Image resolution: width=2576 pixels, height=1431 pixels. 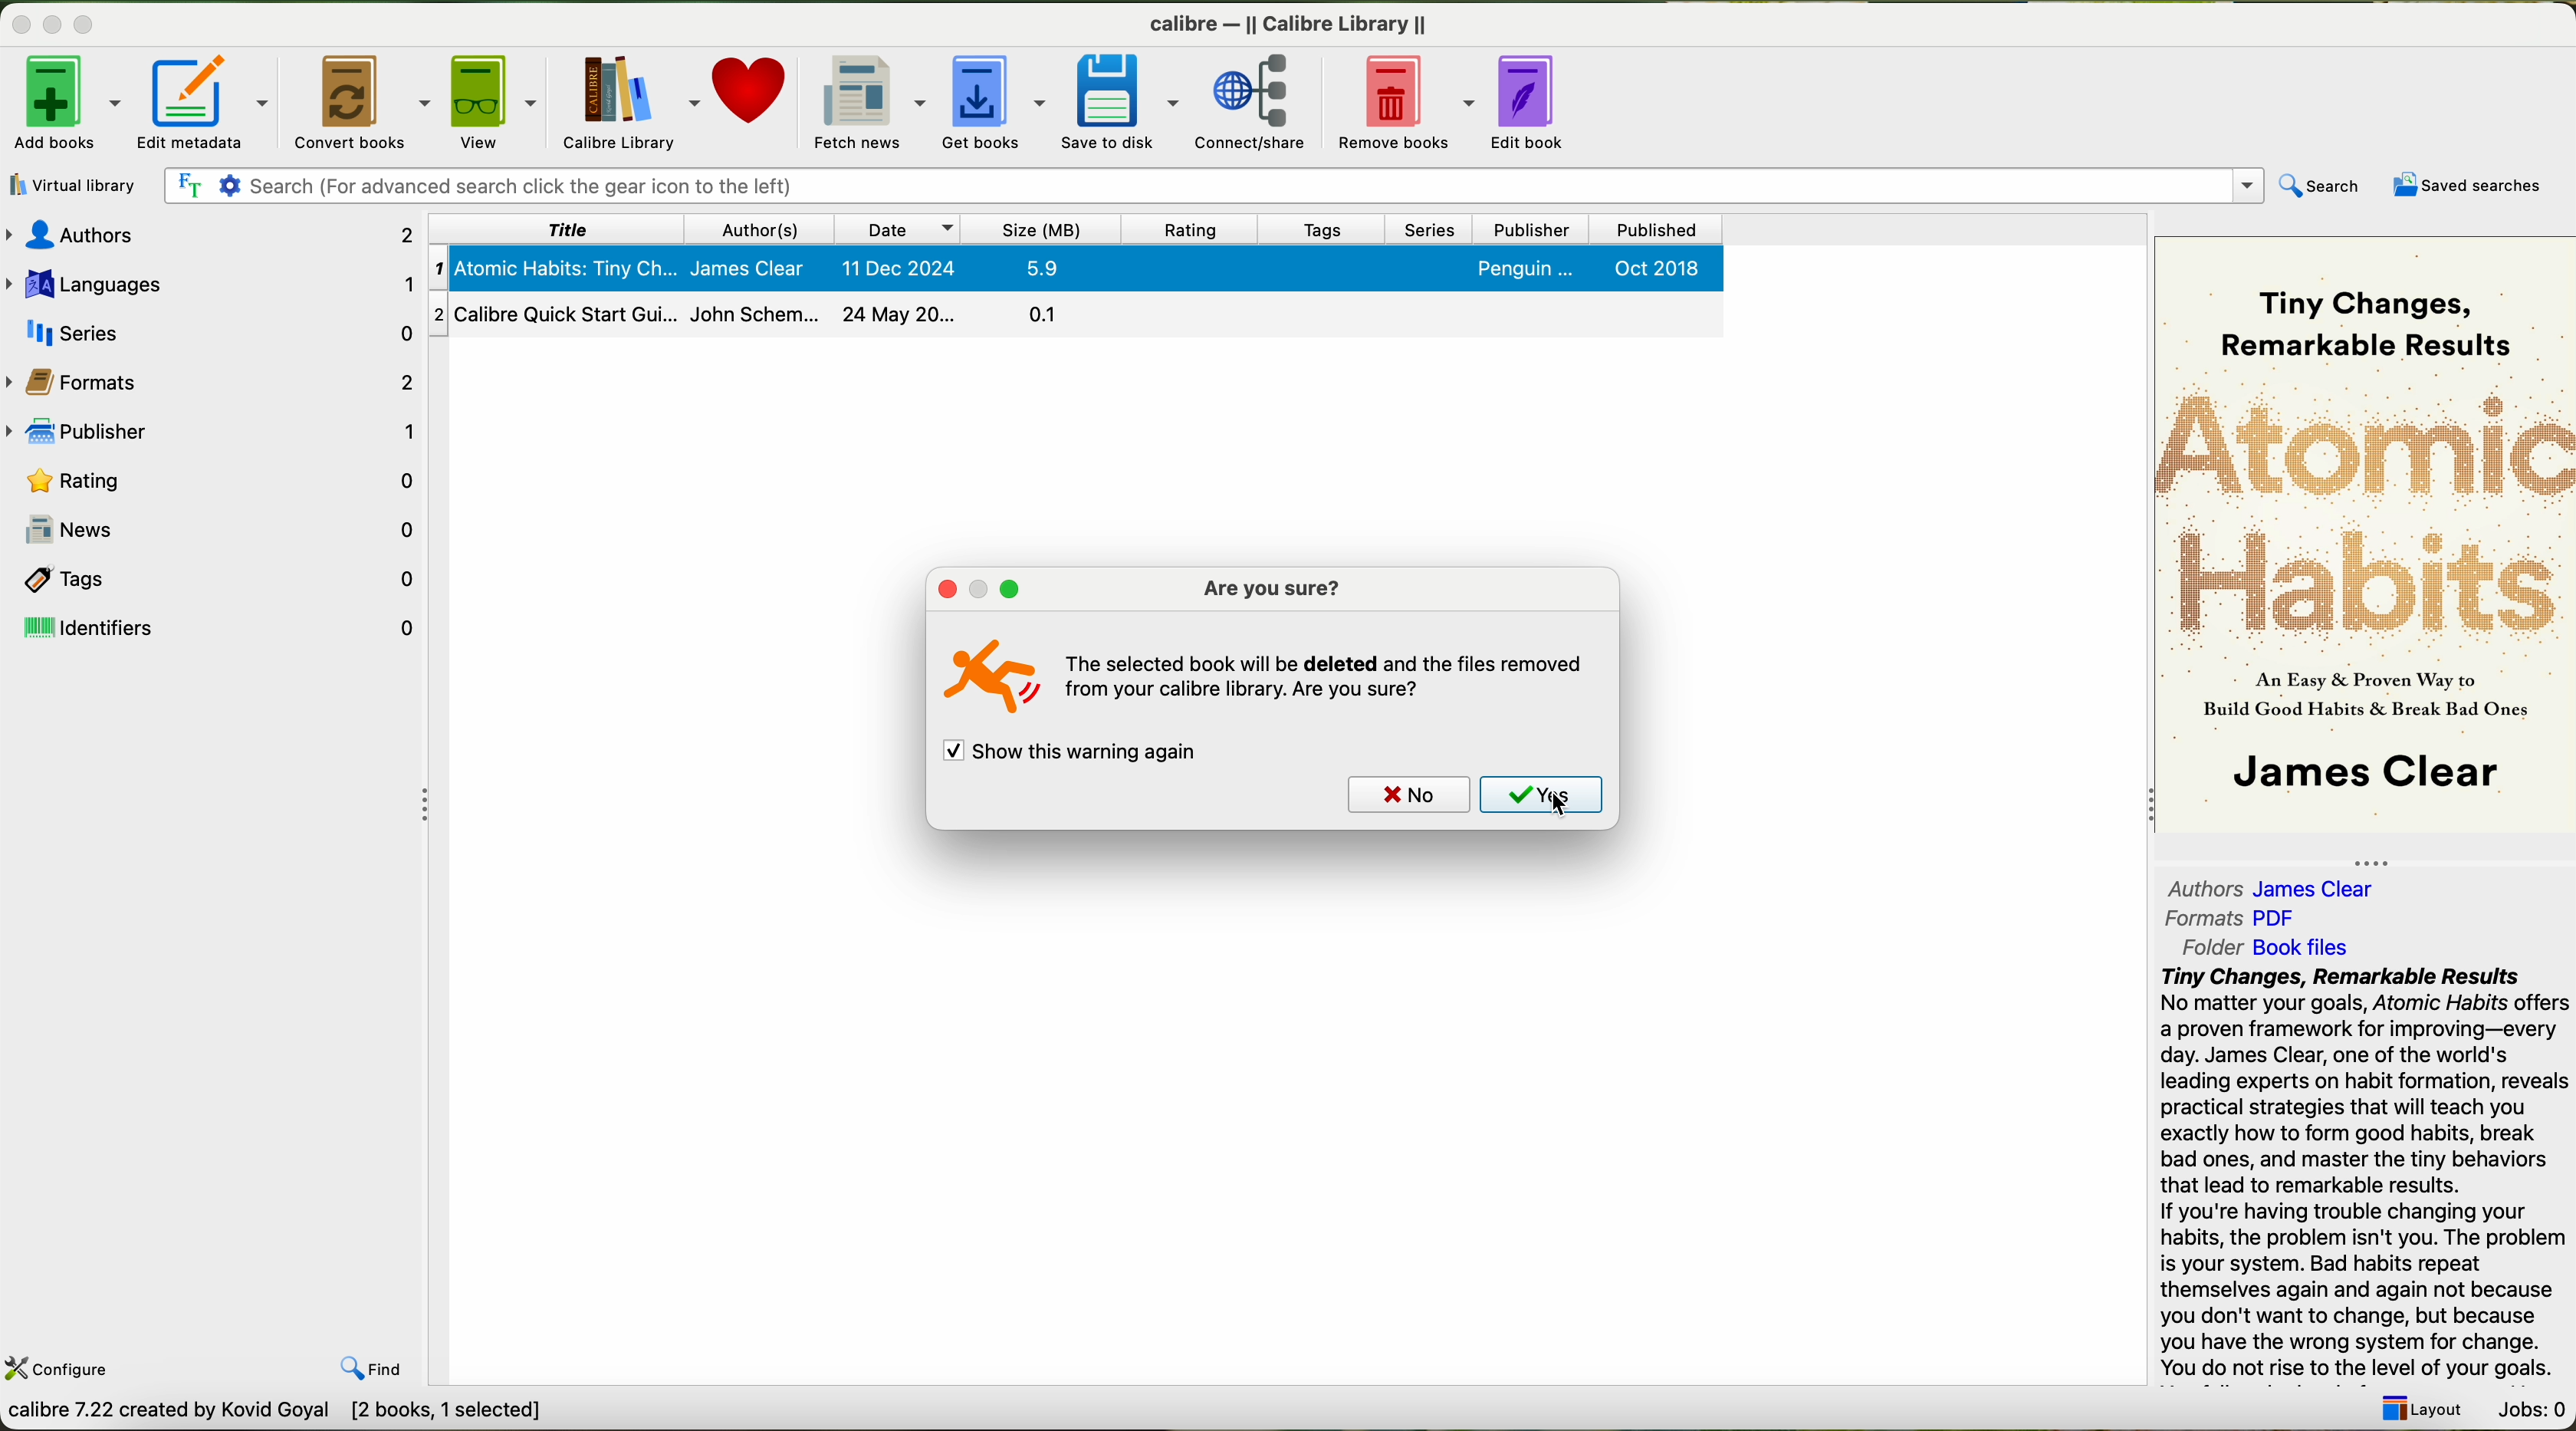 What do you see at coordinates (51, 26) in the screenshot?
I see `minimize program` at bounding box center [51, 26].